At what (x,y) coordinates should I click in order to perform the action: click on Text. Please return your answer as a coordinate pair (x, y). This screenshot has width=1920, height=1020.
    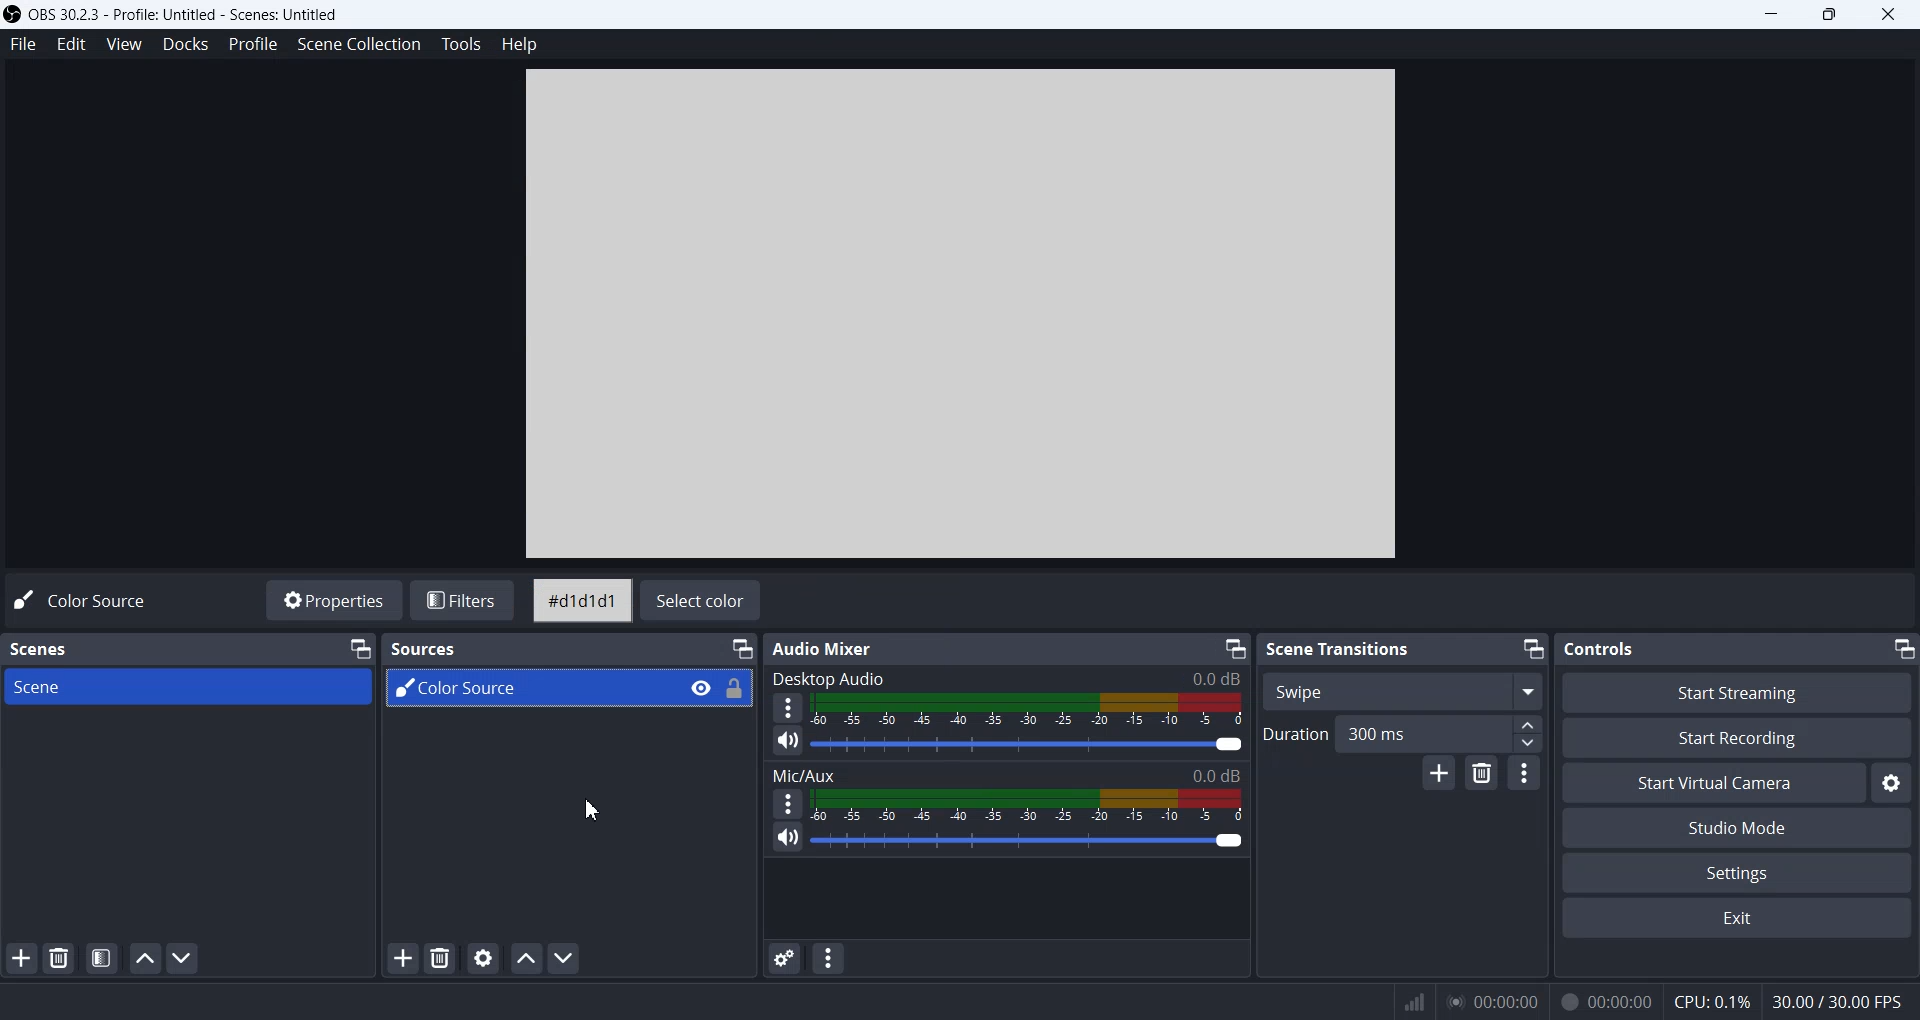
    Looking at the image, I should click on (1602, 648).